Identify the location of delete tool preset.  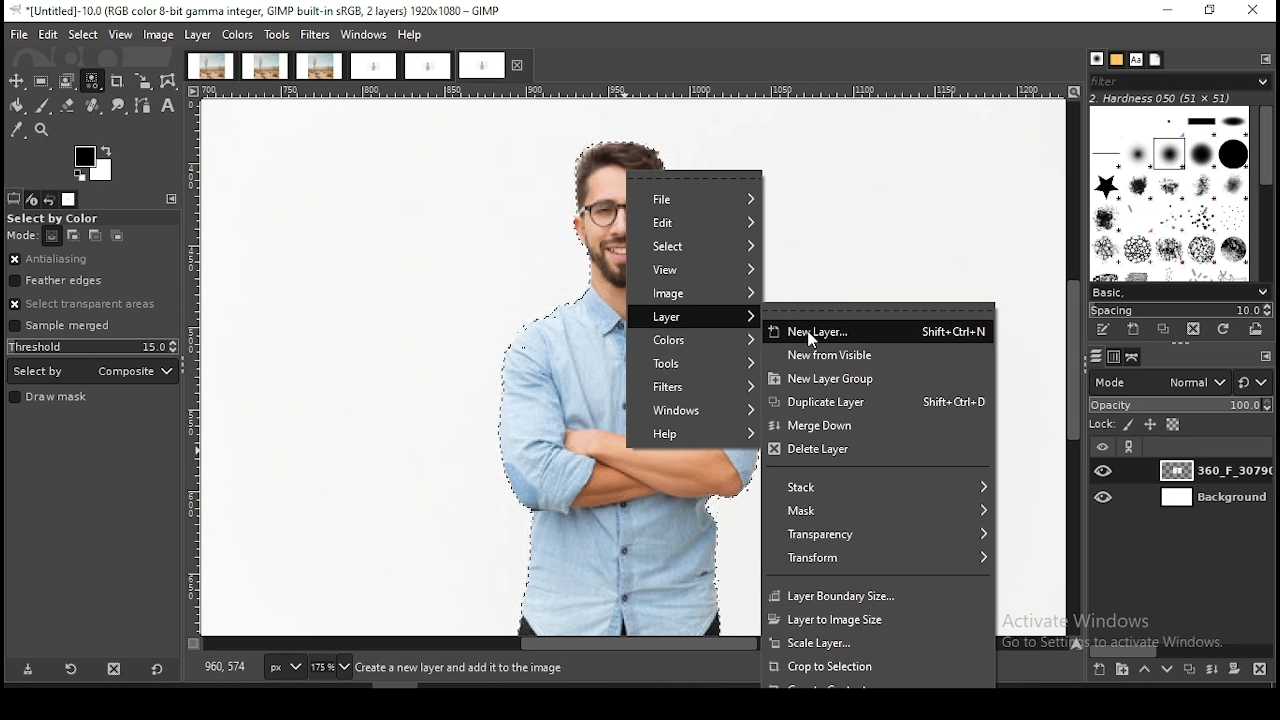
(116, 667).